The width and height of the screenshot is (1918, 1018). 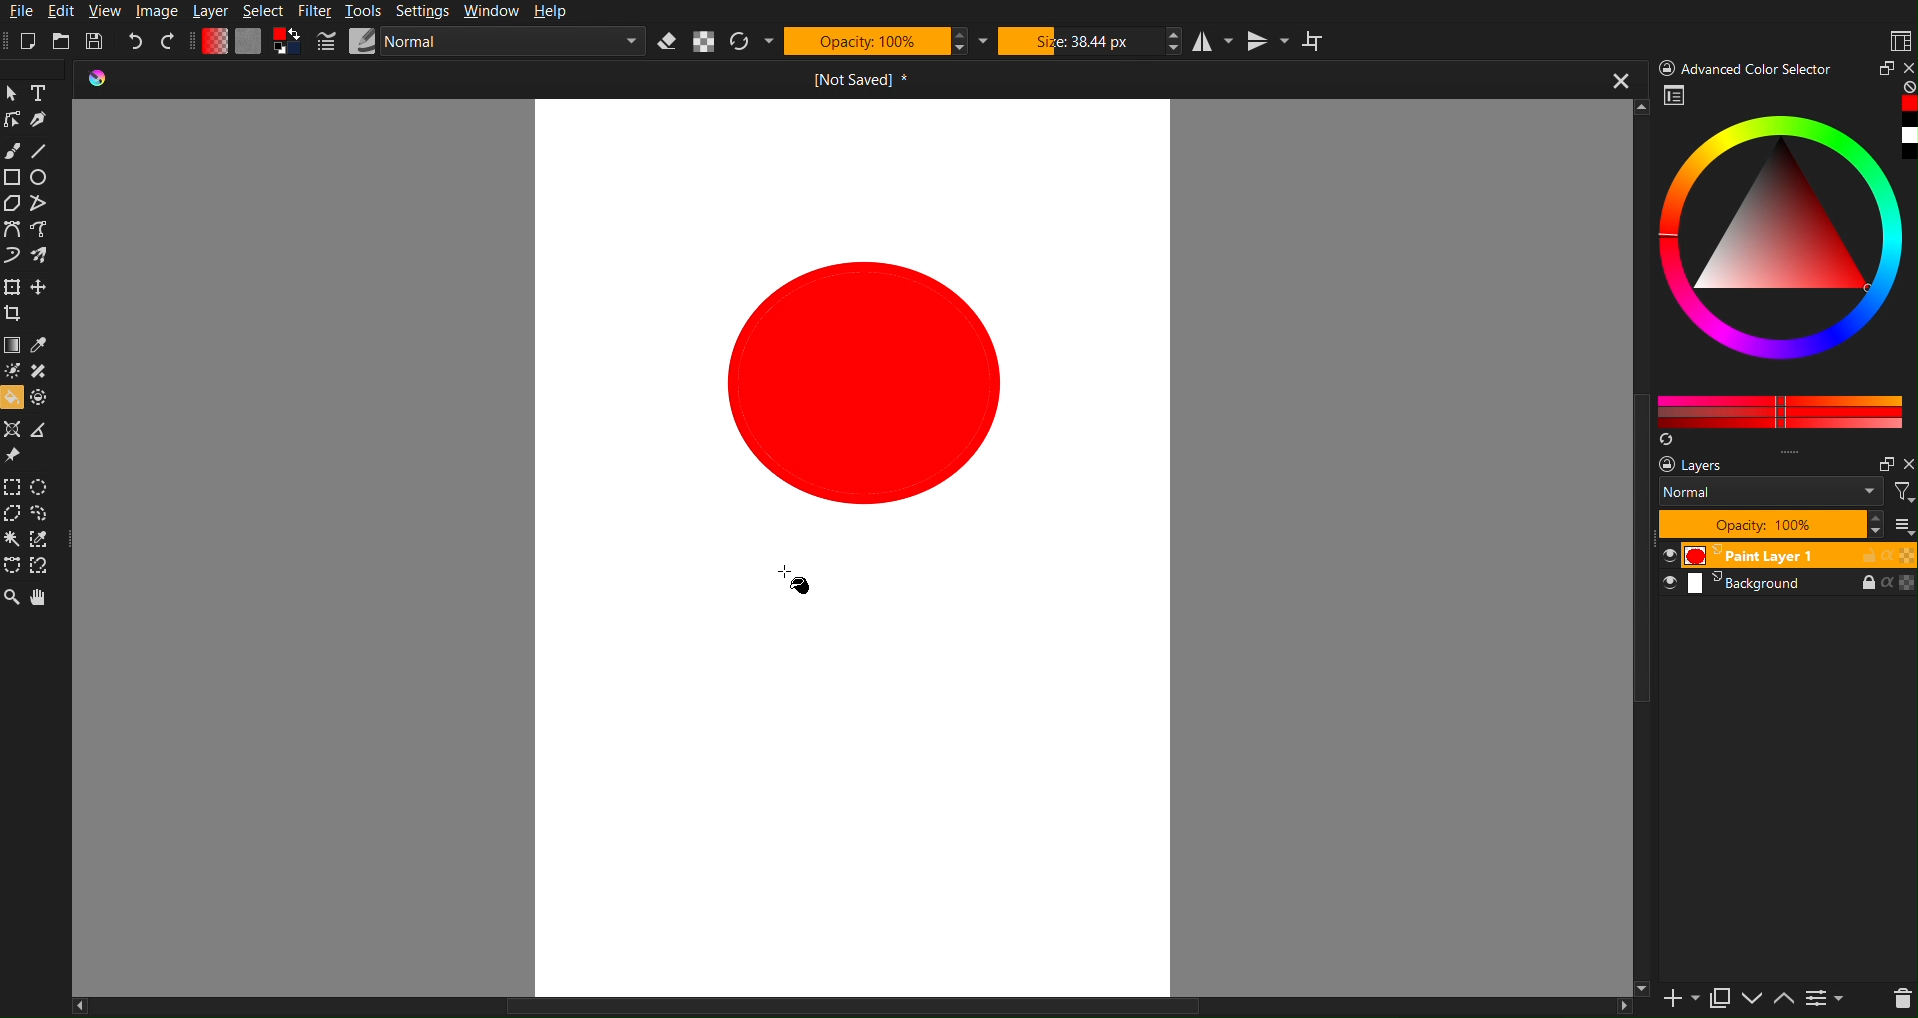 I want to click on Pointer, so click(x=13, y=92).